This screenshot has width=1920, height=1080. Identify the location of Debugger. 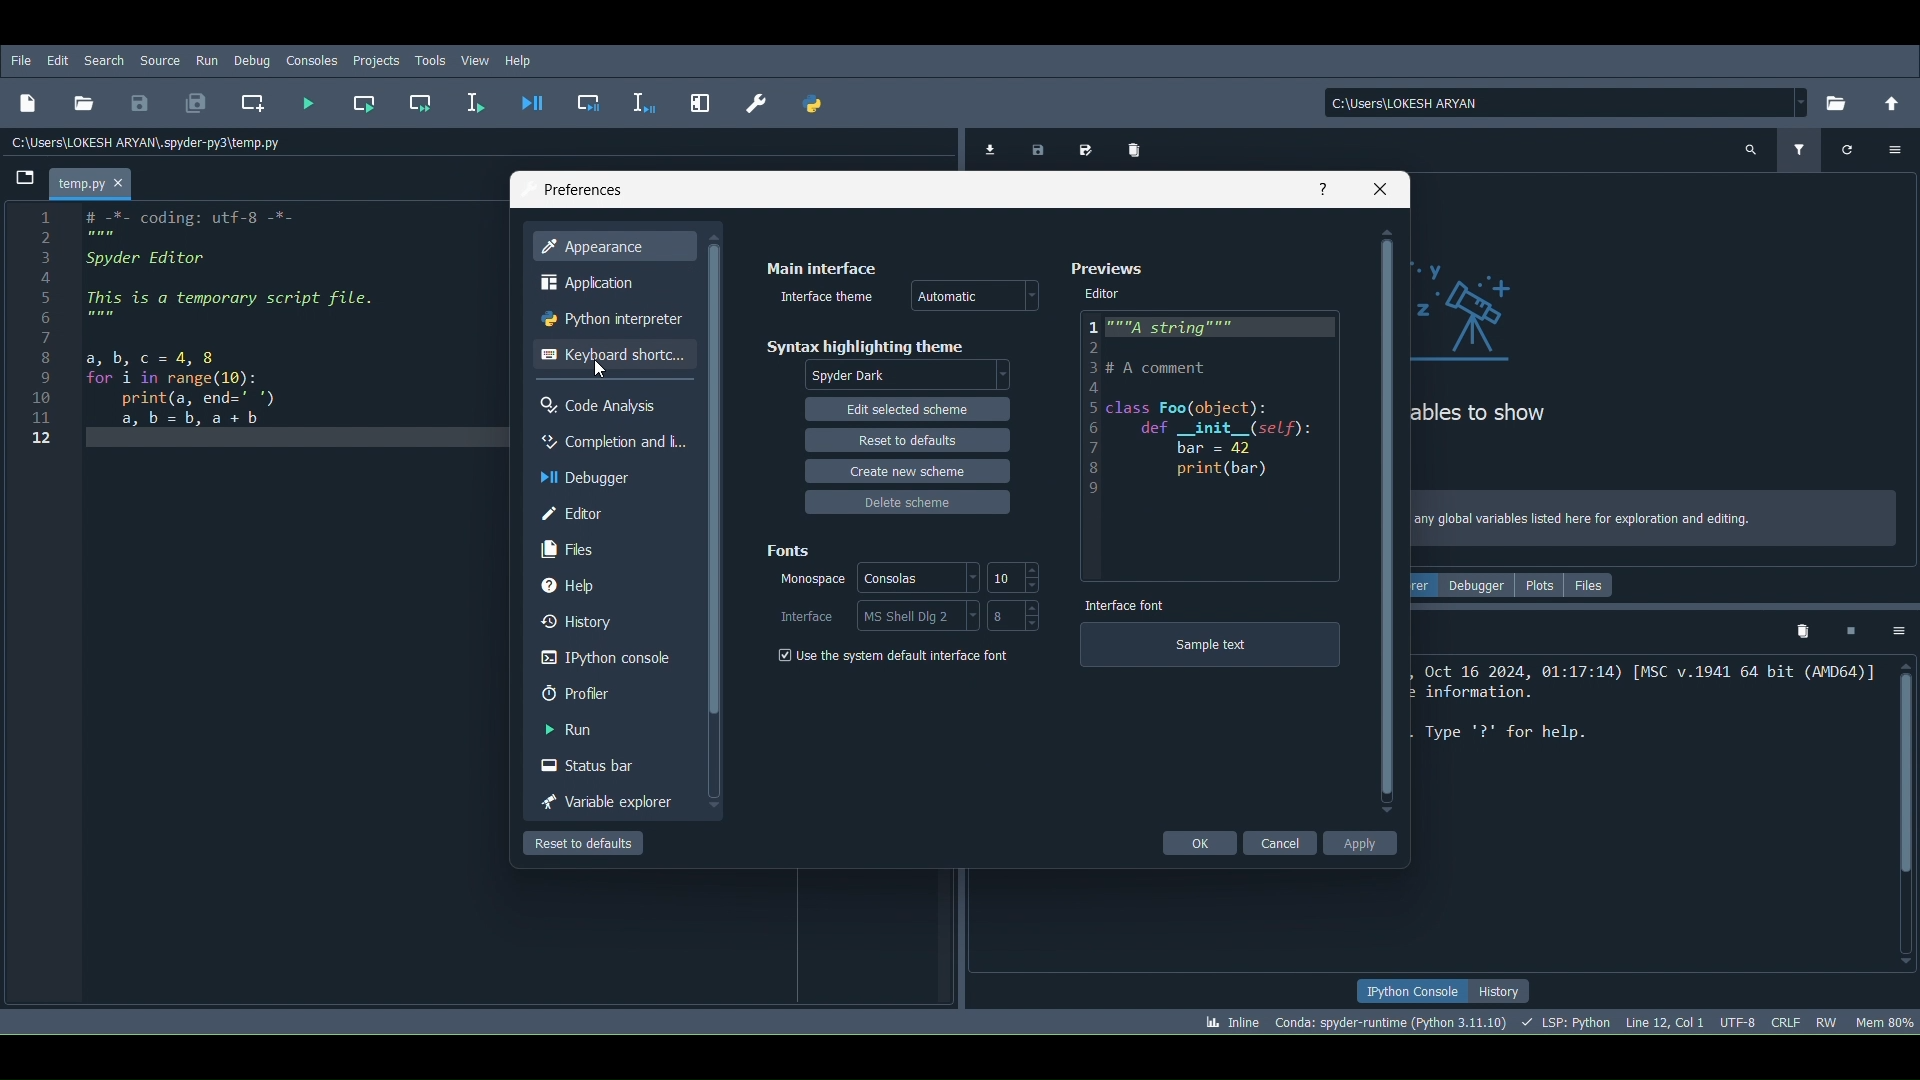
(593, 476).